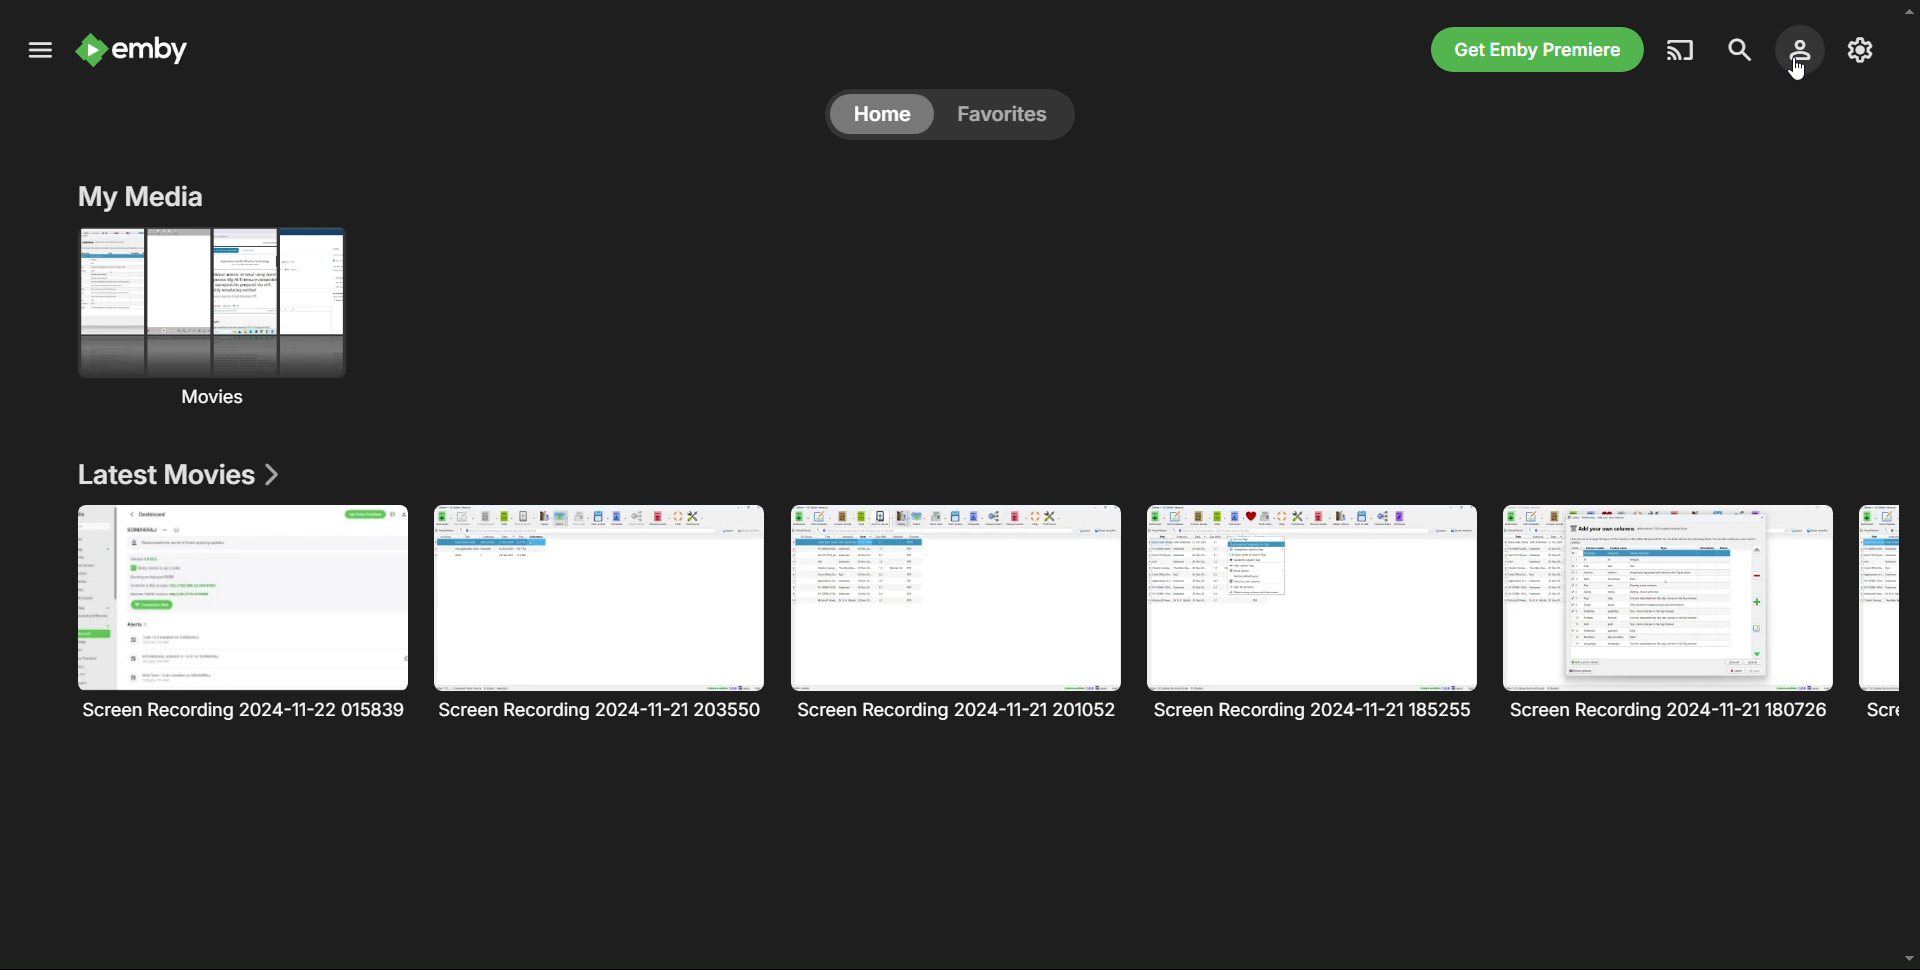 The width and height of the screenshot is (1920, 970). What do you see at coordinates (1859, 49) in the screenshot?
I see `settings` at bounding box center [1859, 49].